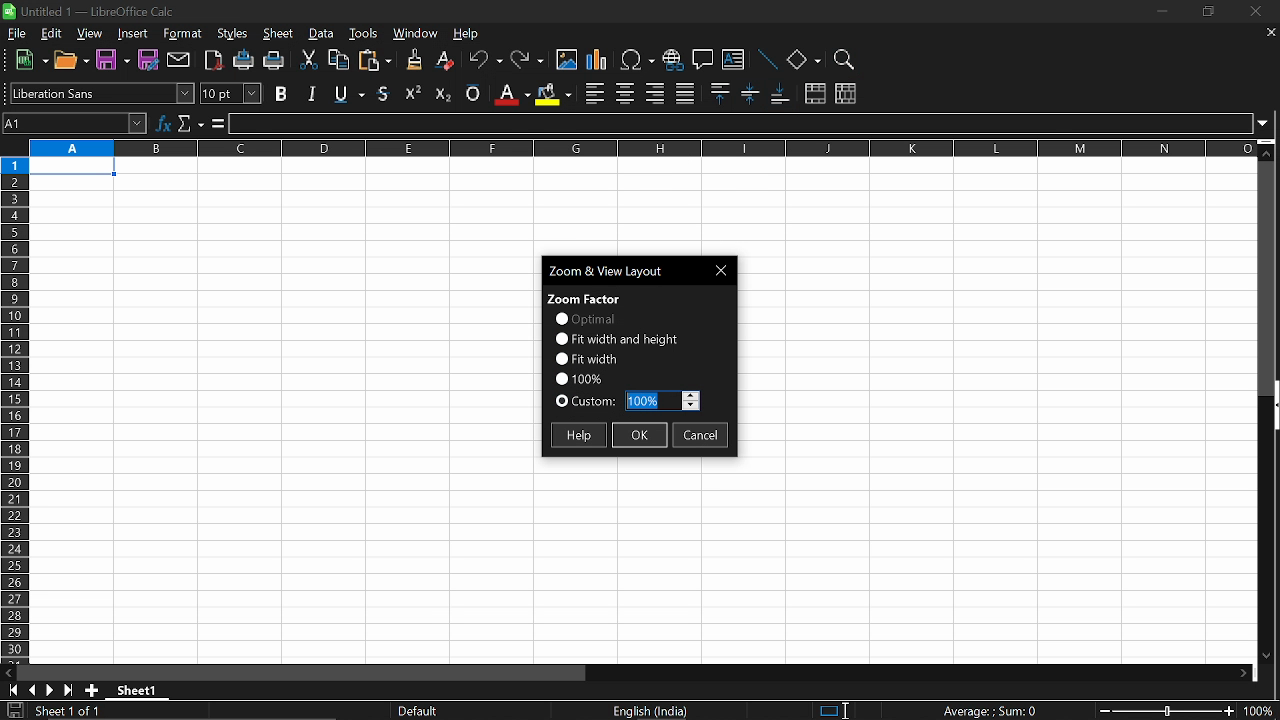 The image size is (1280, 720). Describe the element at coordinates (230, 94) in the screenshot. I see `text size` at that location.